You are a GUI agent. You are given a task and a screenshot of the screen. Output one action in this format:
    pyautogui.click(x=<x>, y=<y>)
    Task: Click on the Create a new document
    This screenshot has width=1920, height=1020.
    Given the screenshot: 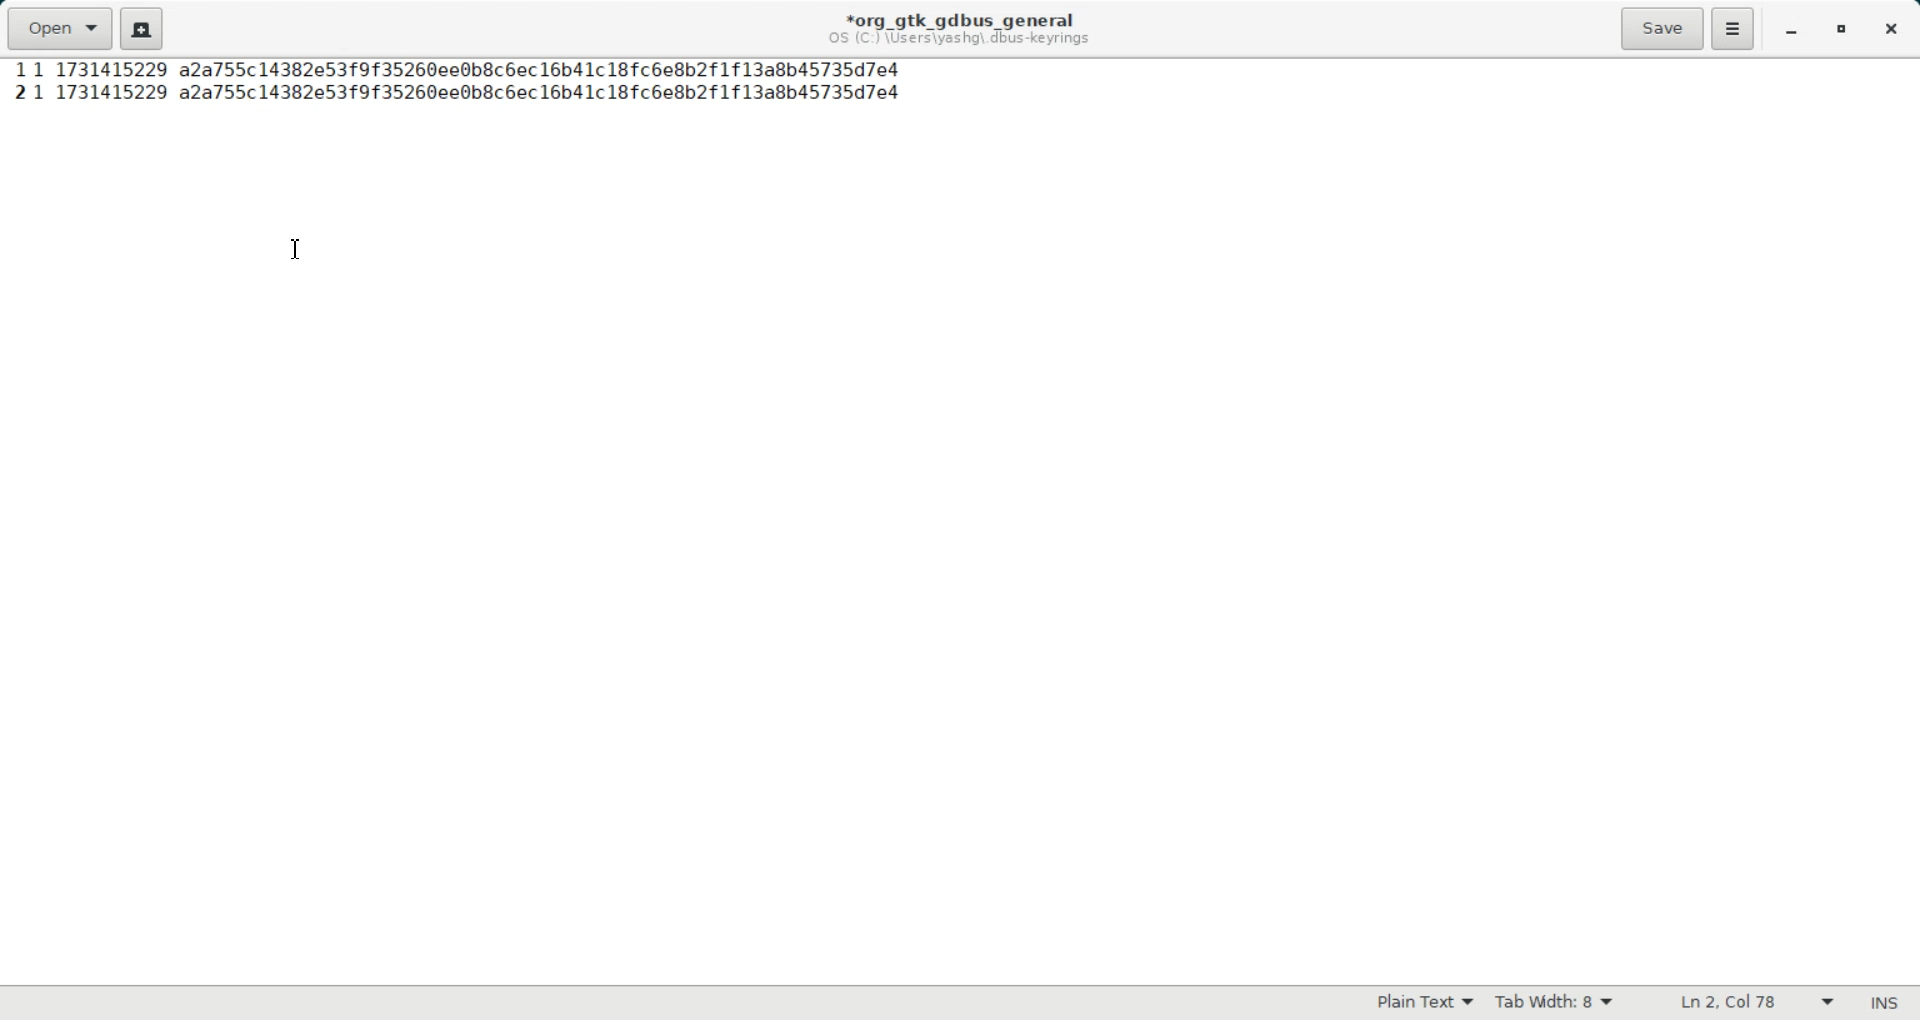 What is the action you would take?
    pyautogui.click(x=142, y=28)
    